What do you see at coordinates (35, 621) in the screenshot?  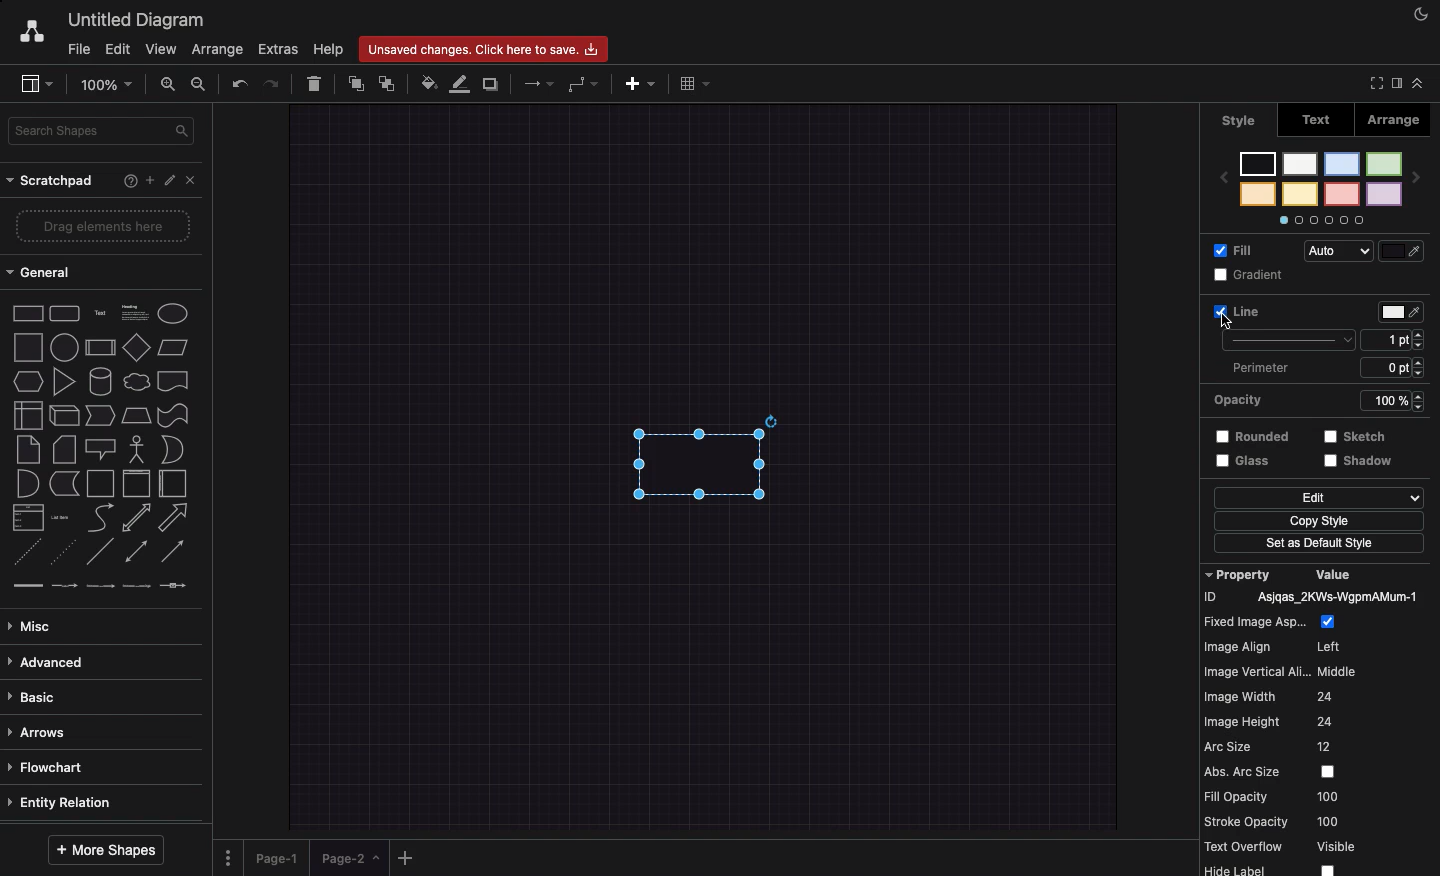 I see `Misc` at bounding box center [35, 621].